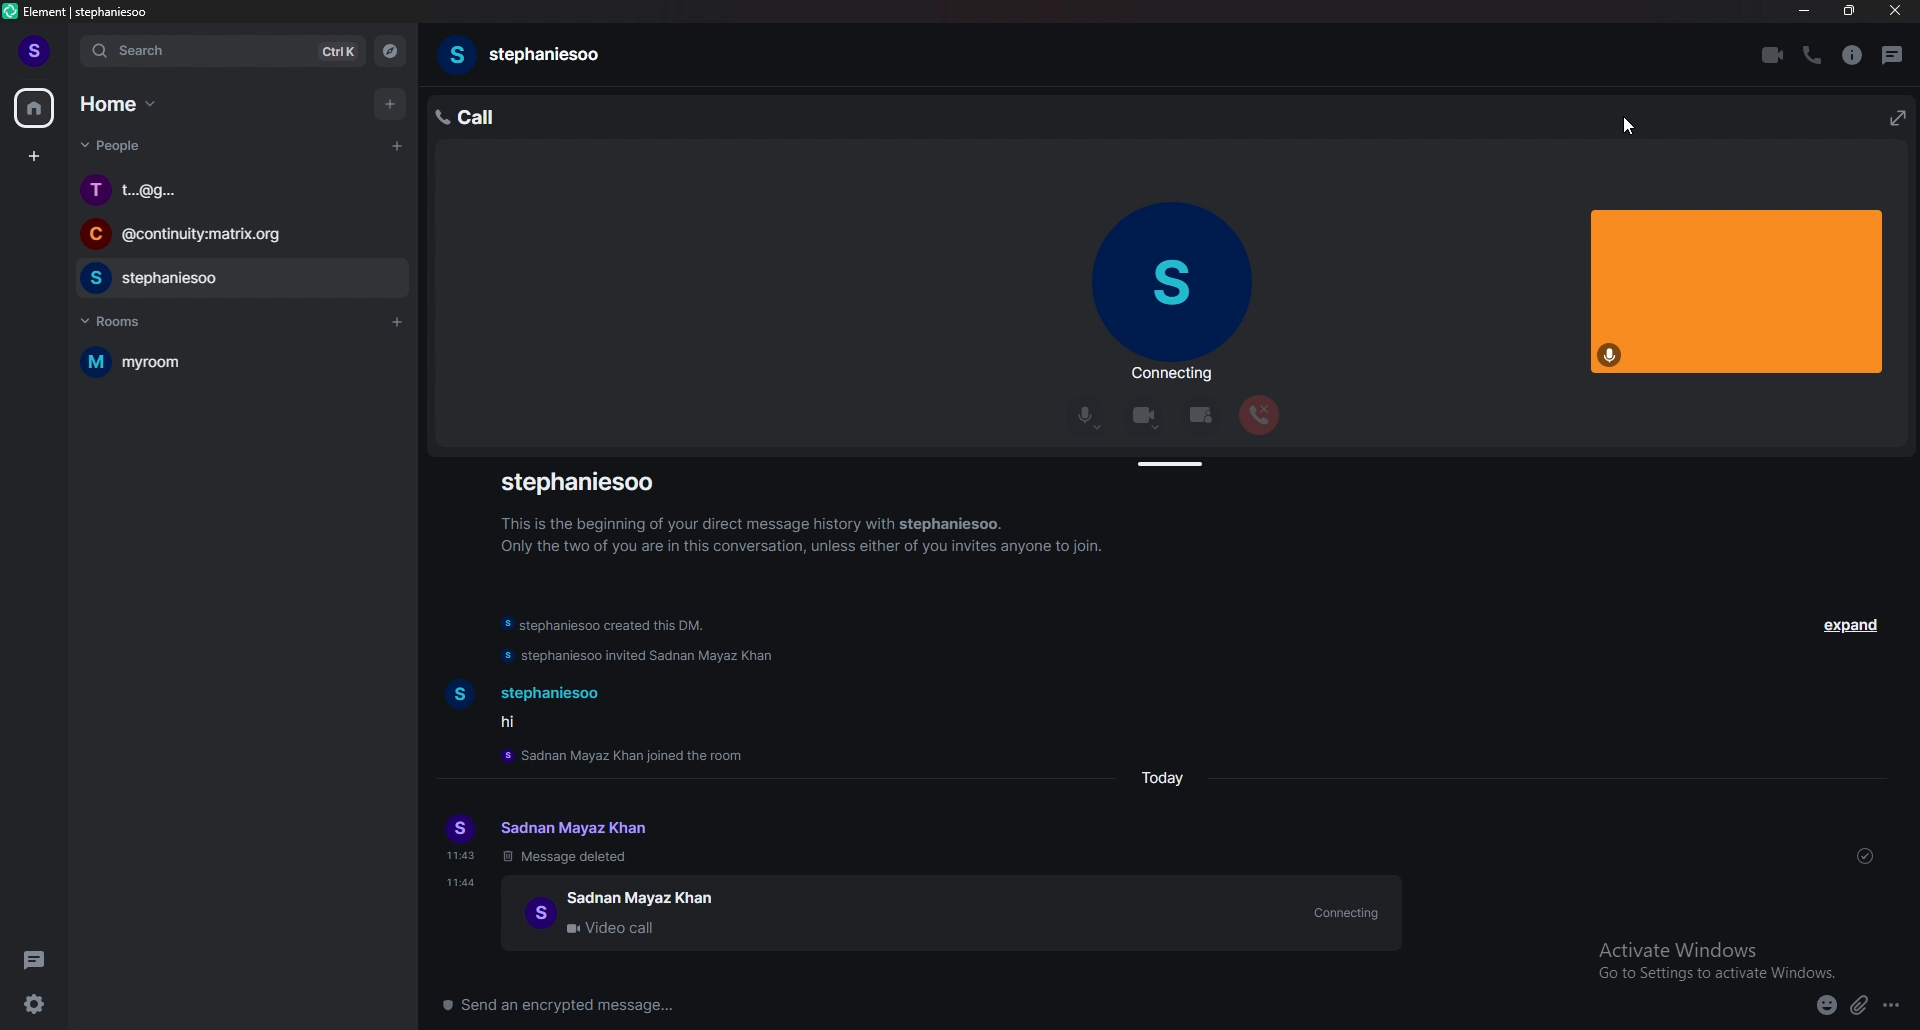 The height and width of the screenshot is (1030, 1920). I want to click on options, so click(1901, 1009).